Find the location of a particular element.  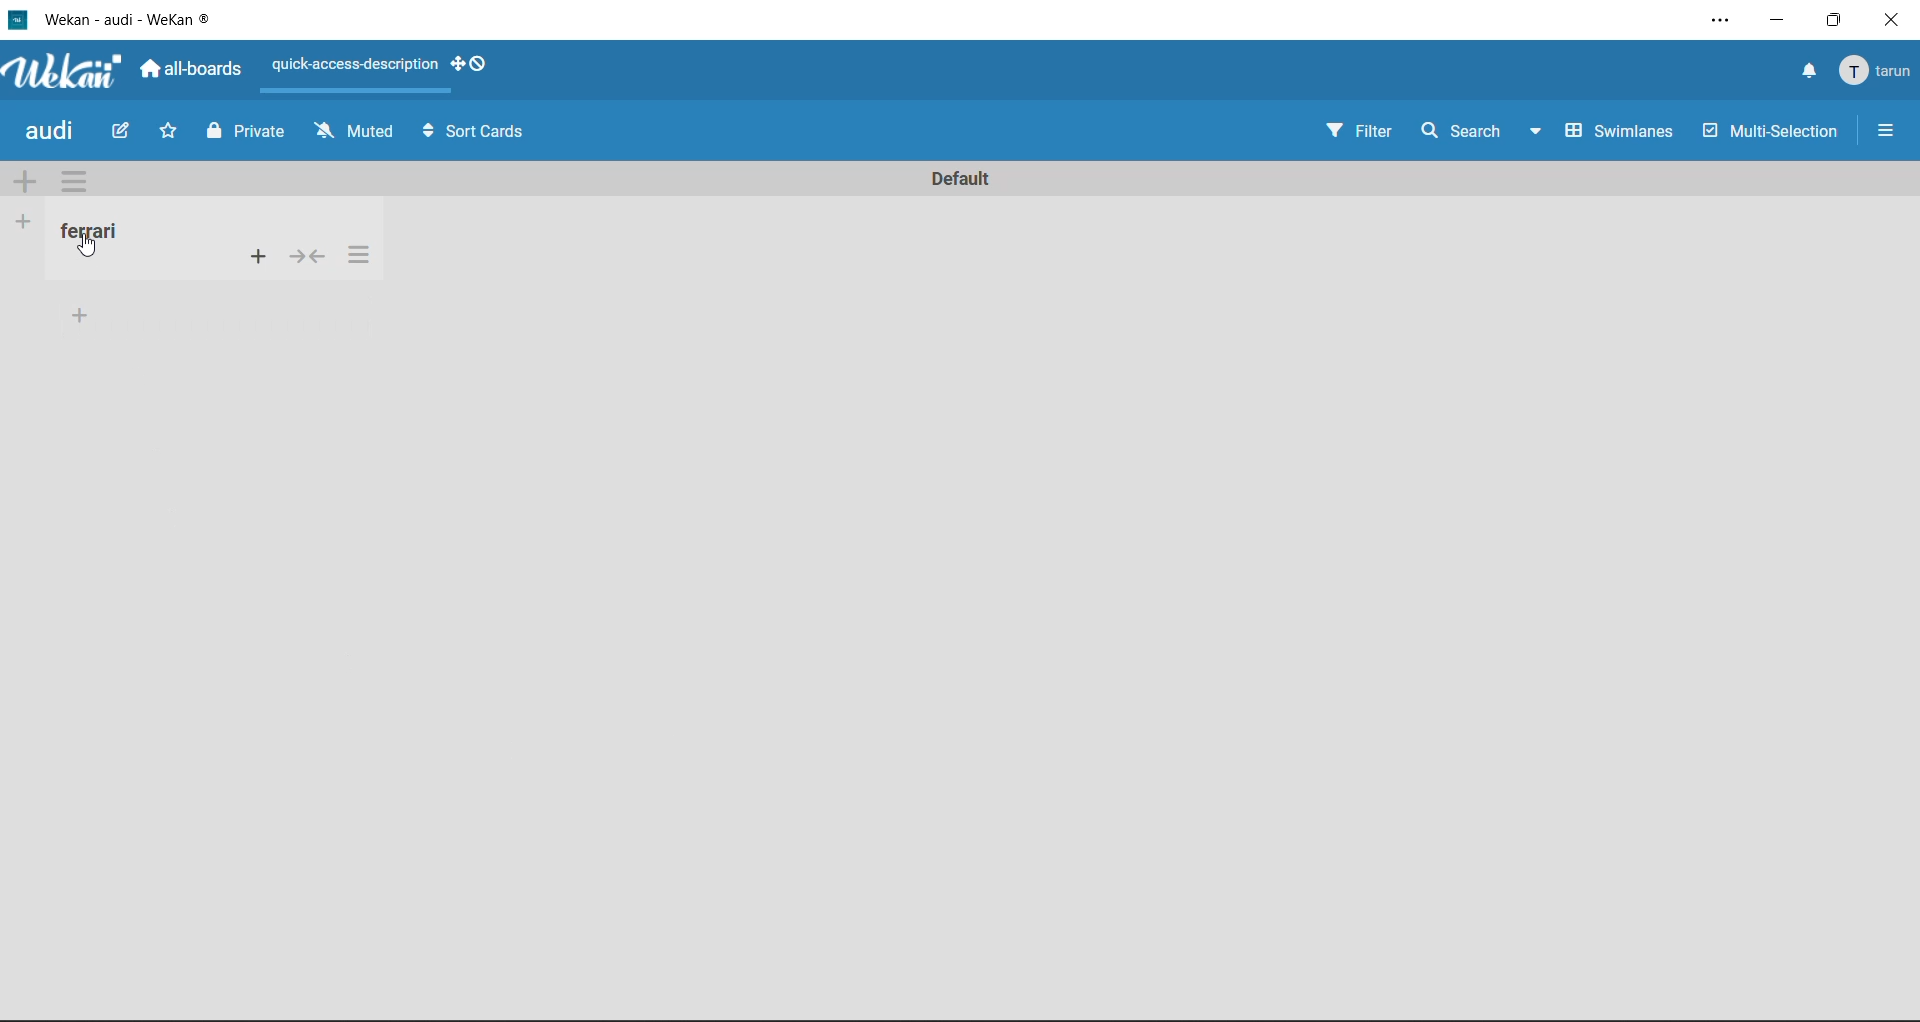

Search is located at coordinates (1457, 130).